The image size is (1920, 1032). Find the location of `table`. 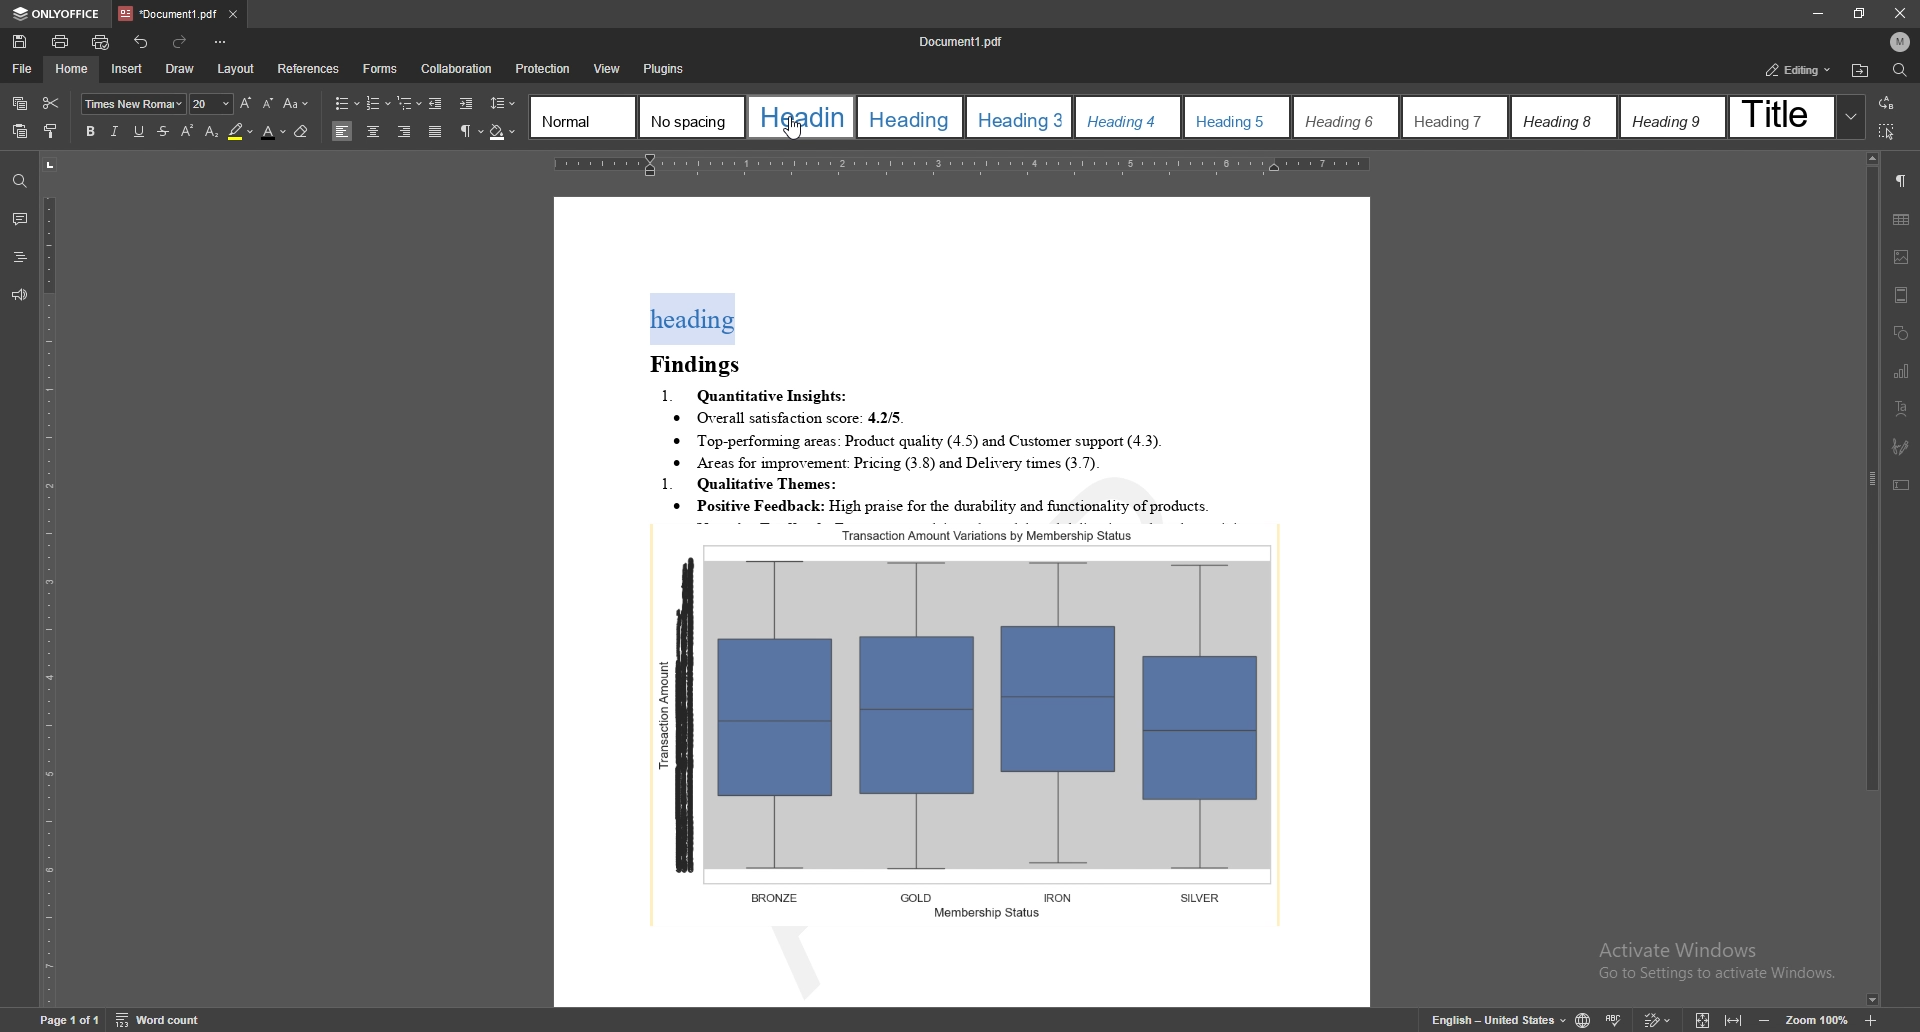

table is located at coordinates (1902, 219).